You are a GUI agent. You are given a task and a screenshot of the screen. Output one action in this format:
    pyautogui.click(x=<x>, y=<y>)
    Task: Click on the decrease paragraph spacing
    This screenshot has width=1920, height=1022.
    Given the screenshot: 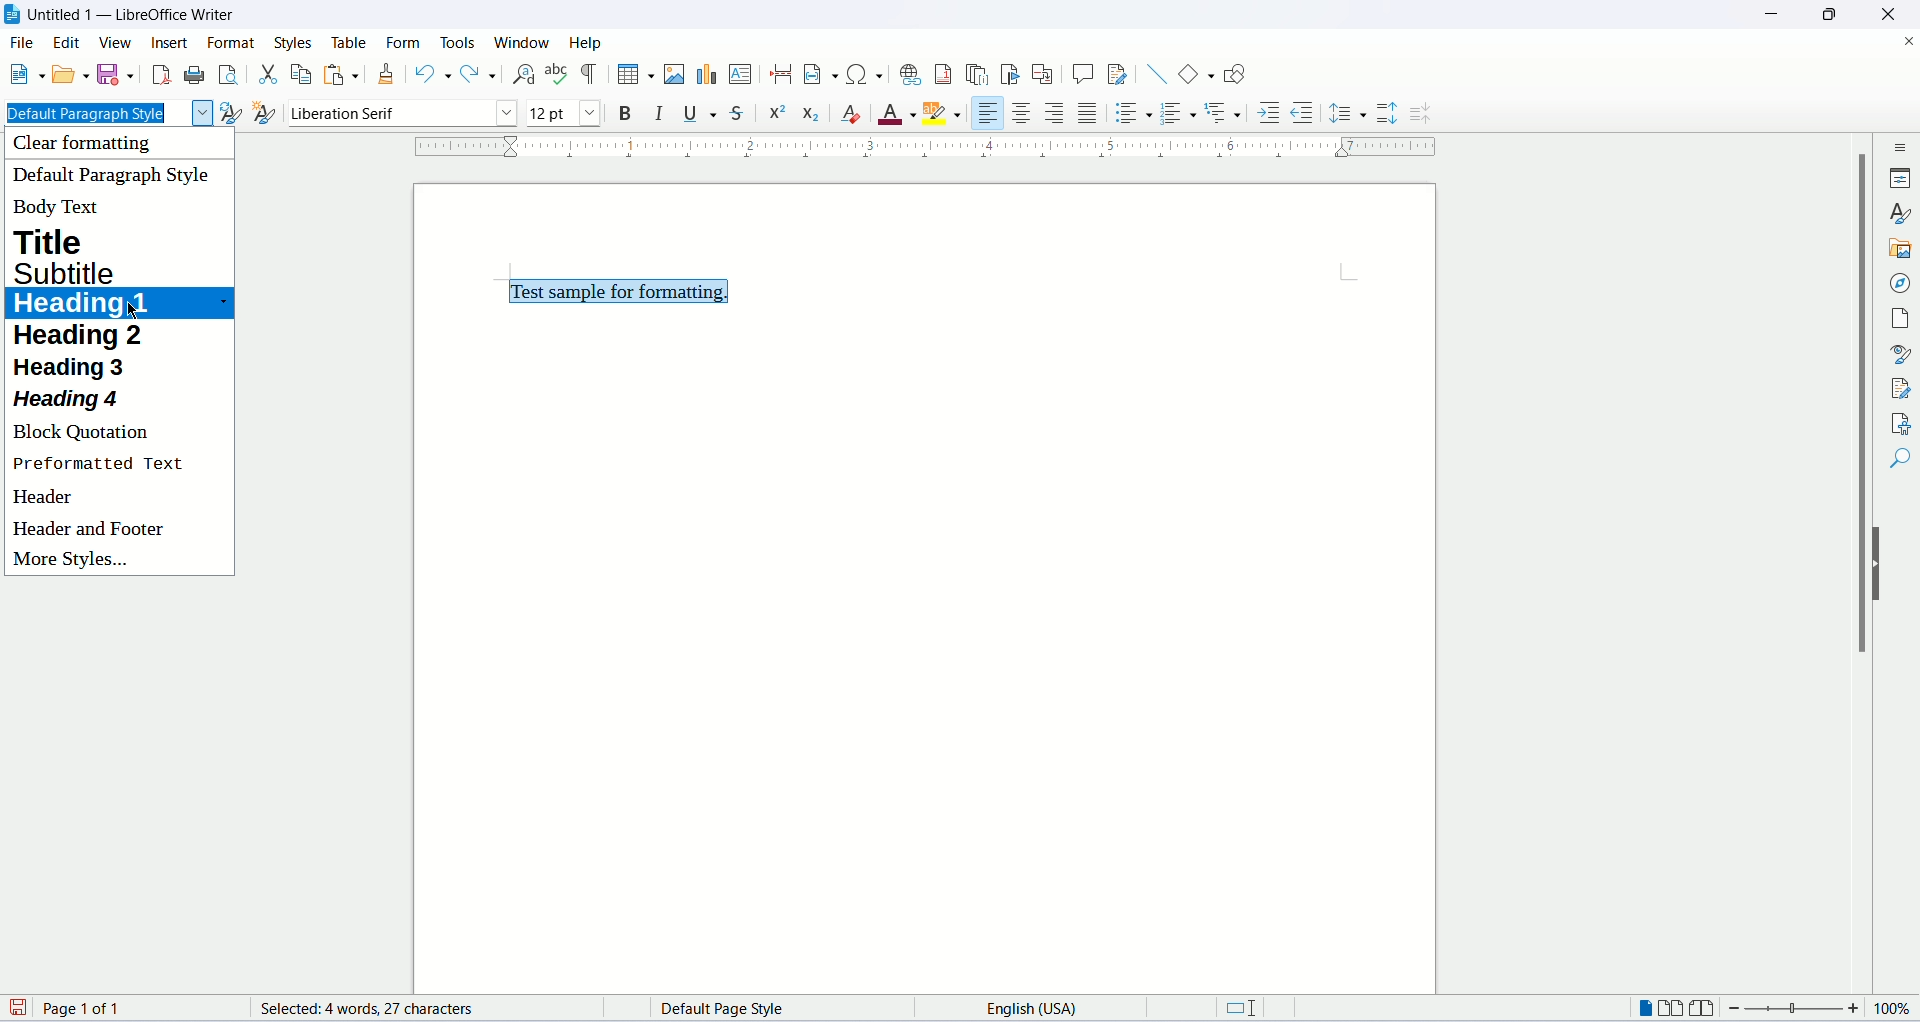 What is the action you would take?
    pyautogui.click(x=1421, y=115)
    